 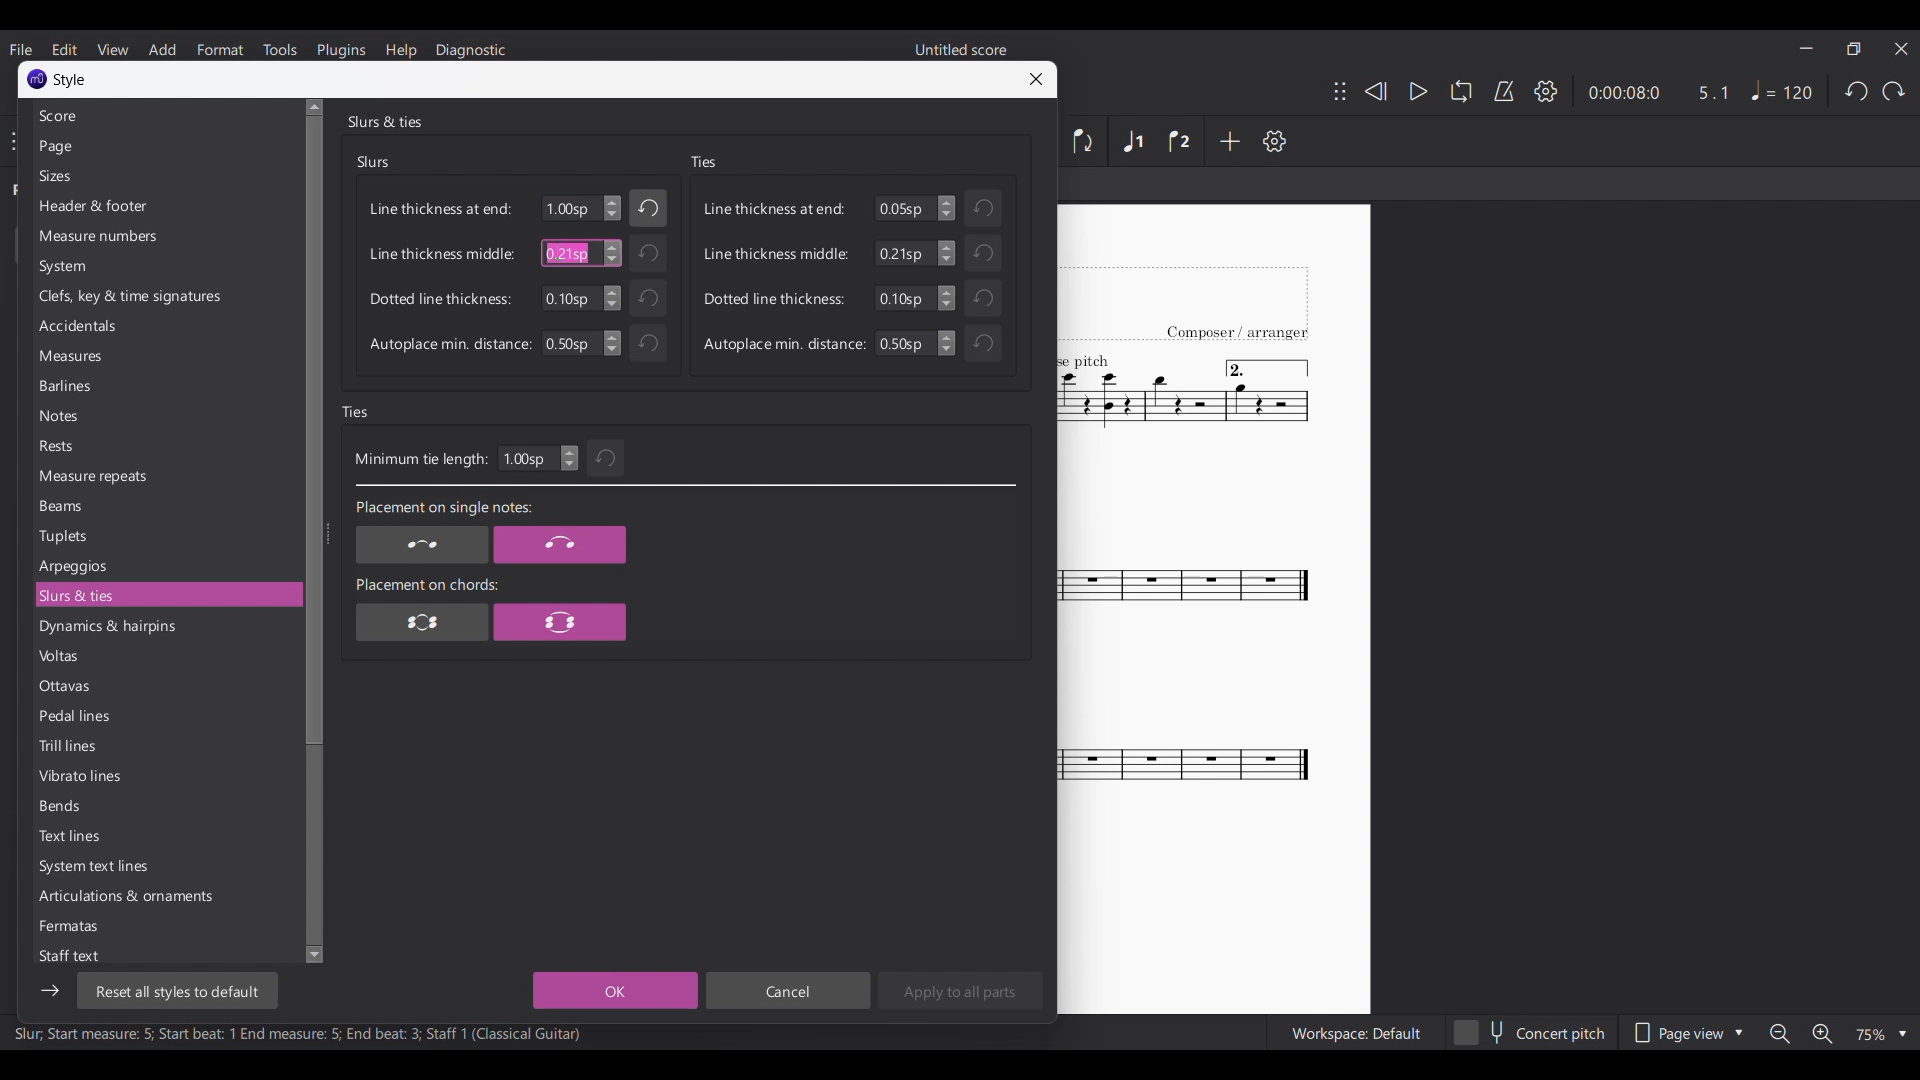 I want to click on Minimize, so click(x=1806, y=48).